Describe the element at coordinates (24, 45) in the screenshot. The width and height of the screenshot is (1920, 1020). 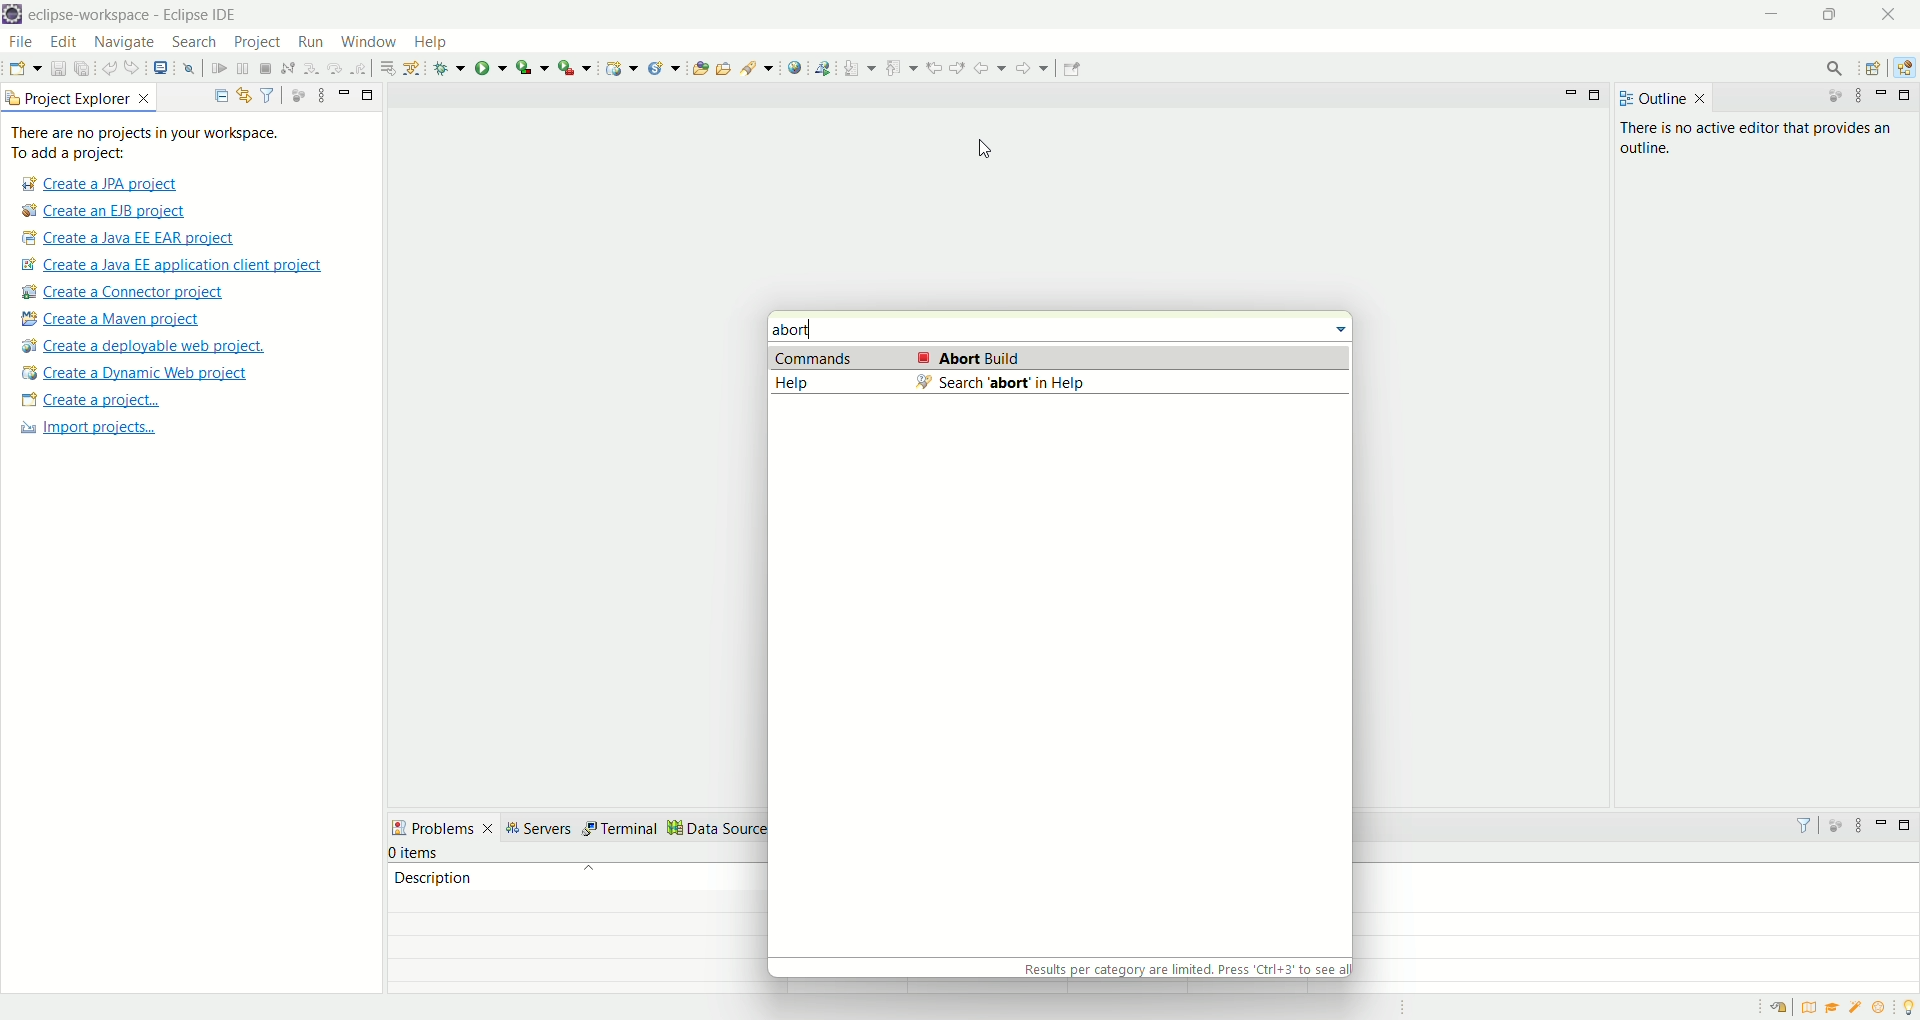
I see `file` at that location.